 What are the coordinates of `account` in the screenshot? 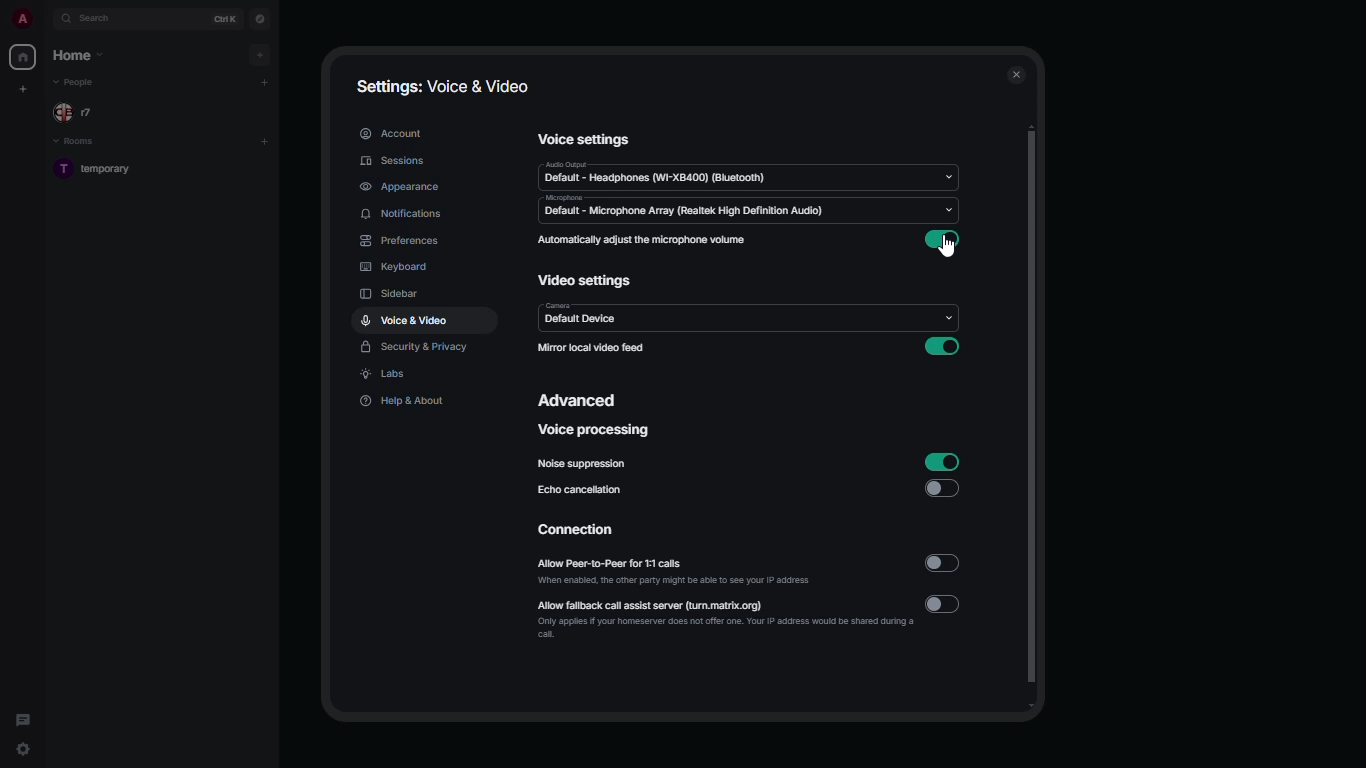 It's located at (393, 132).